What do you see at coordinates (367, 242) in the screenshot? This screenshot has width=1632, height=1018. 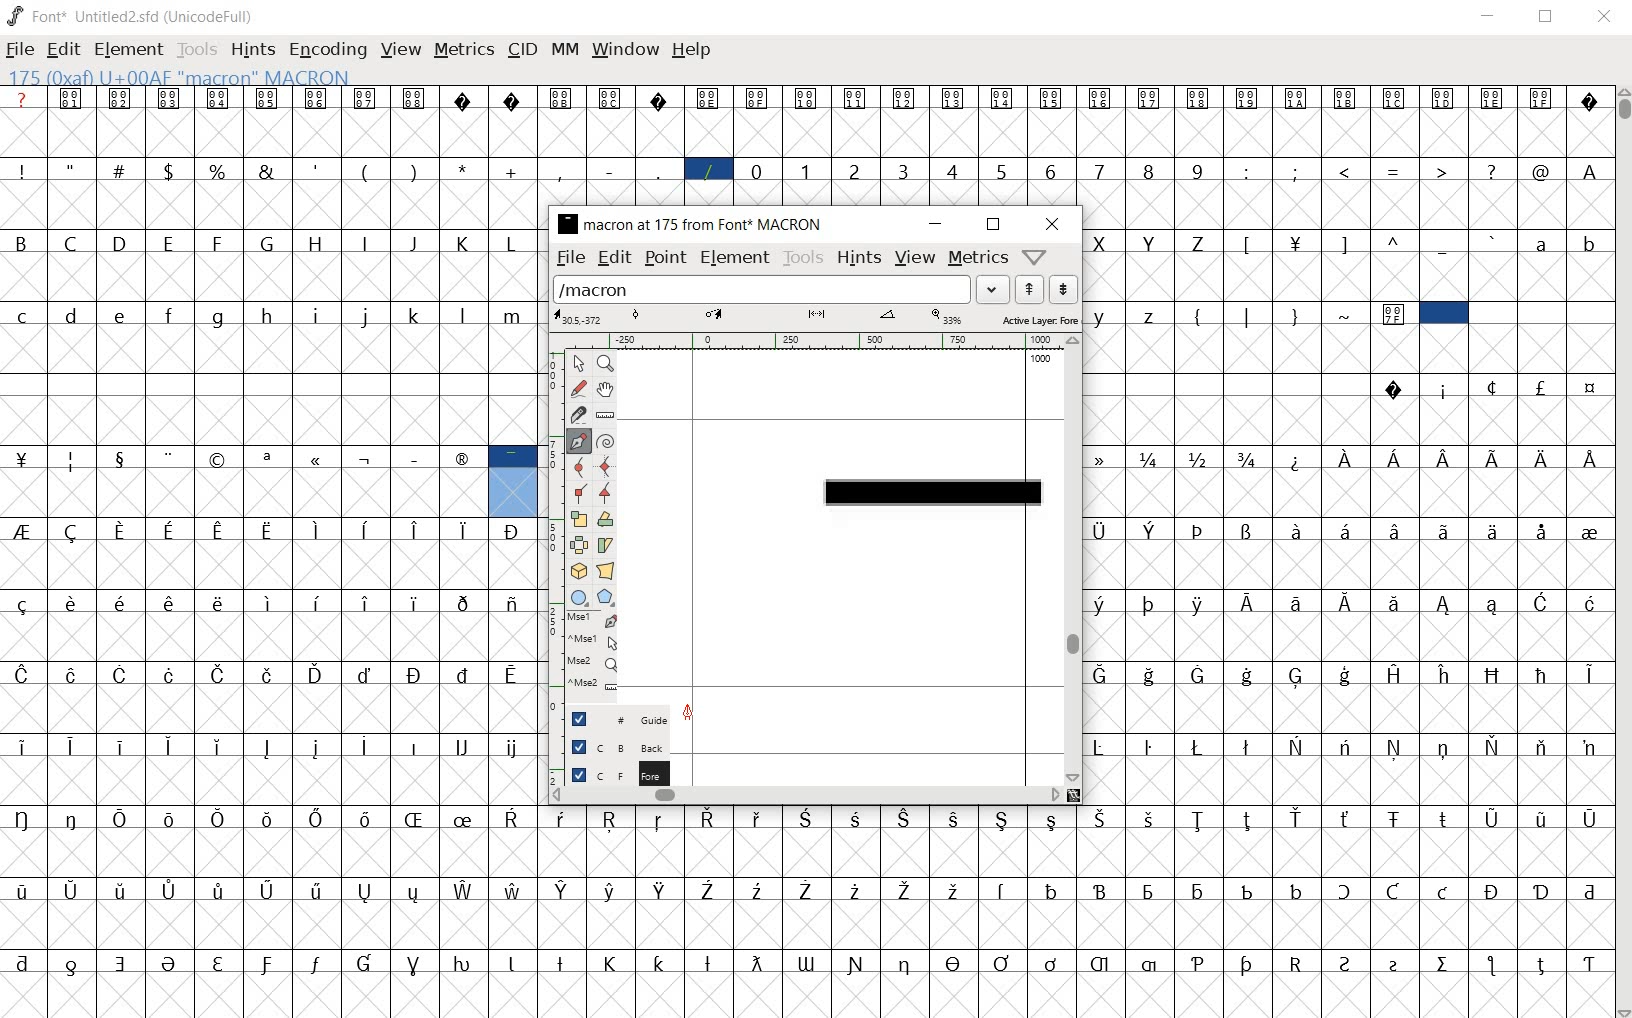 I see `I` at bounding box center [367, 242].